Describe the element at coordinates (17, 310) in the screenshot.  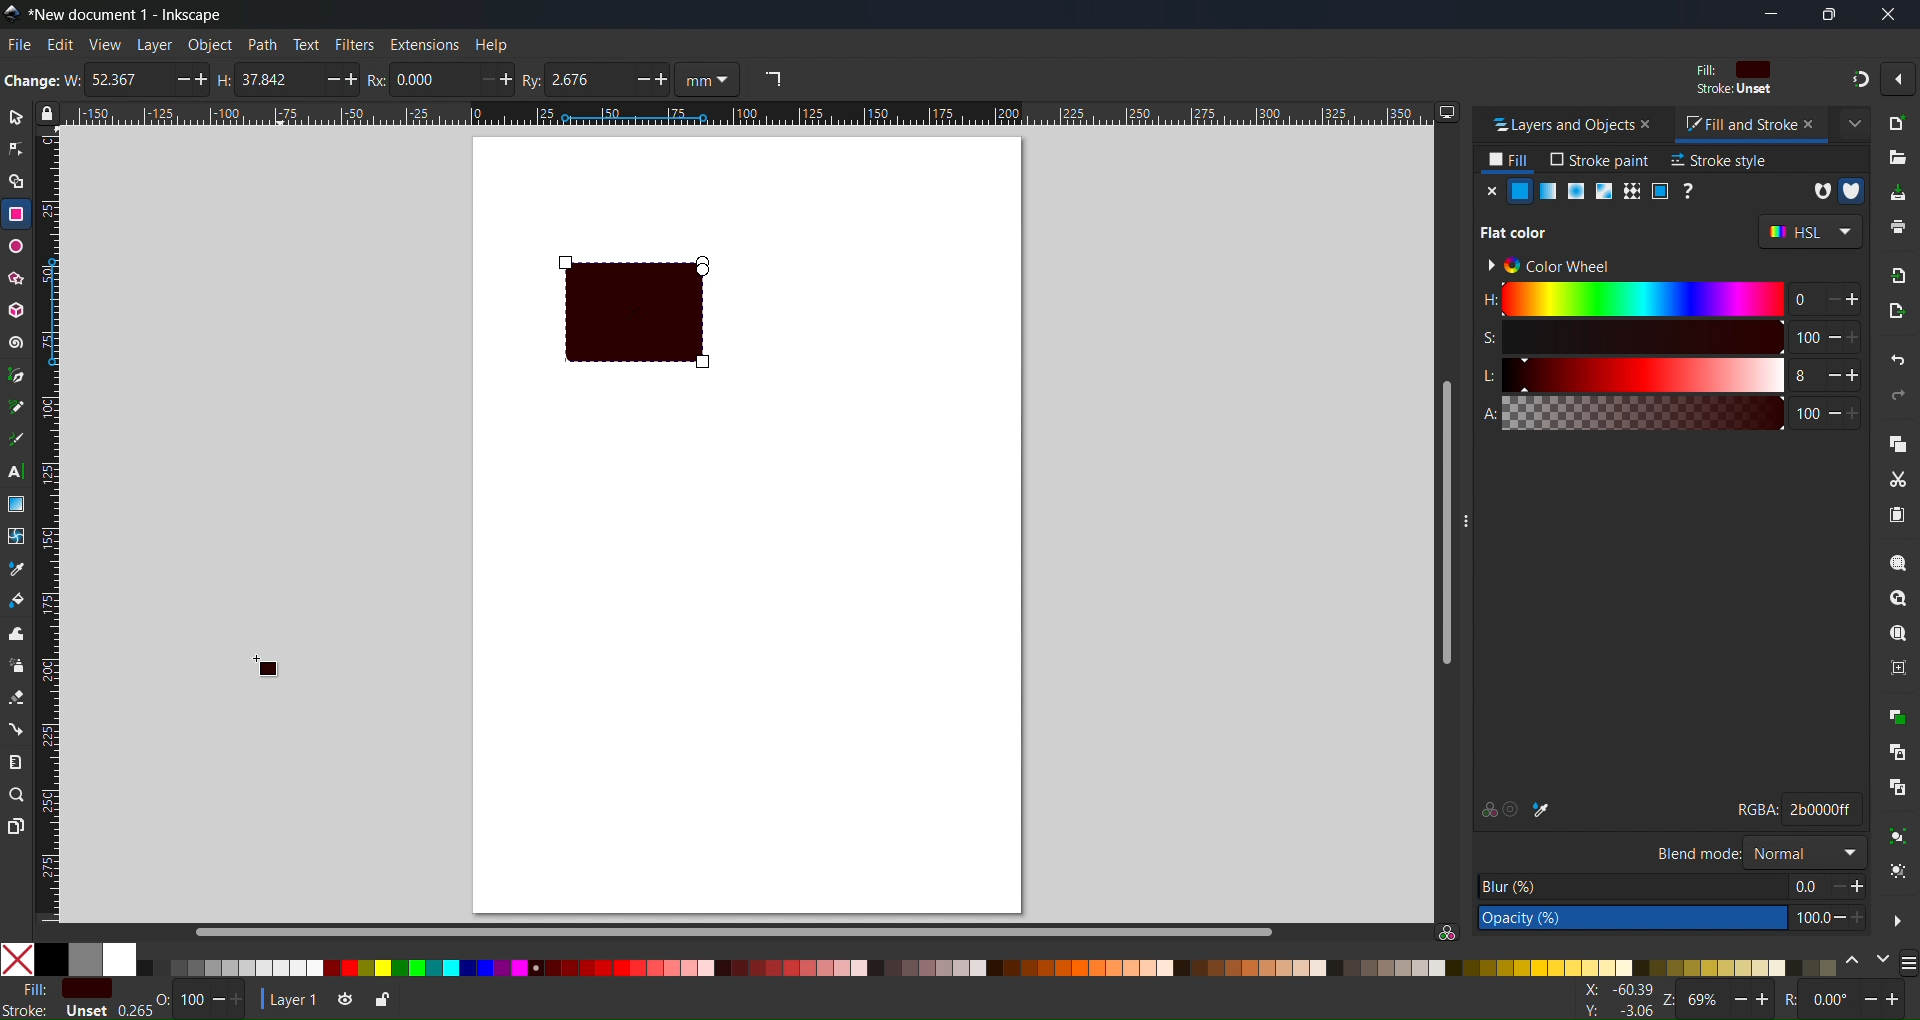
I see `3D box tool` at that location.